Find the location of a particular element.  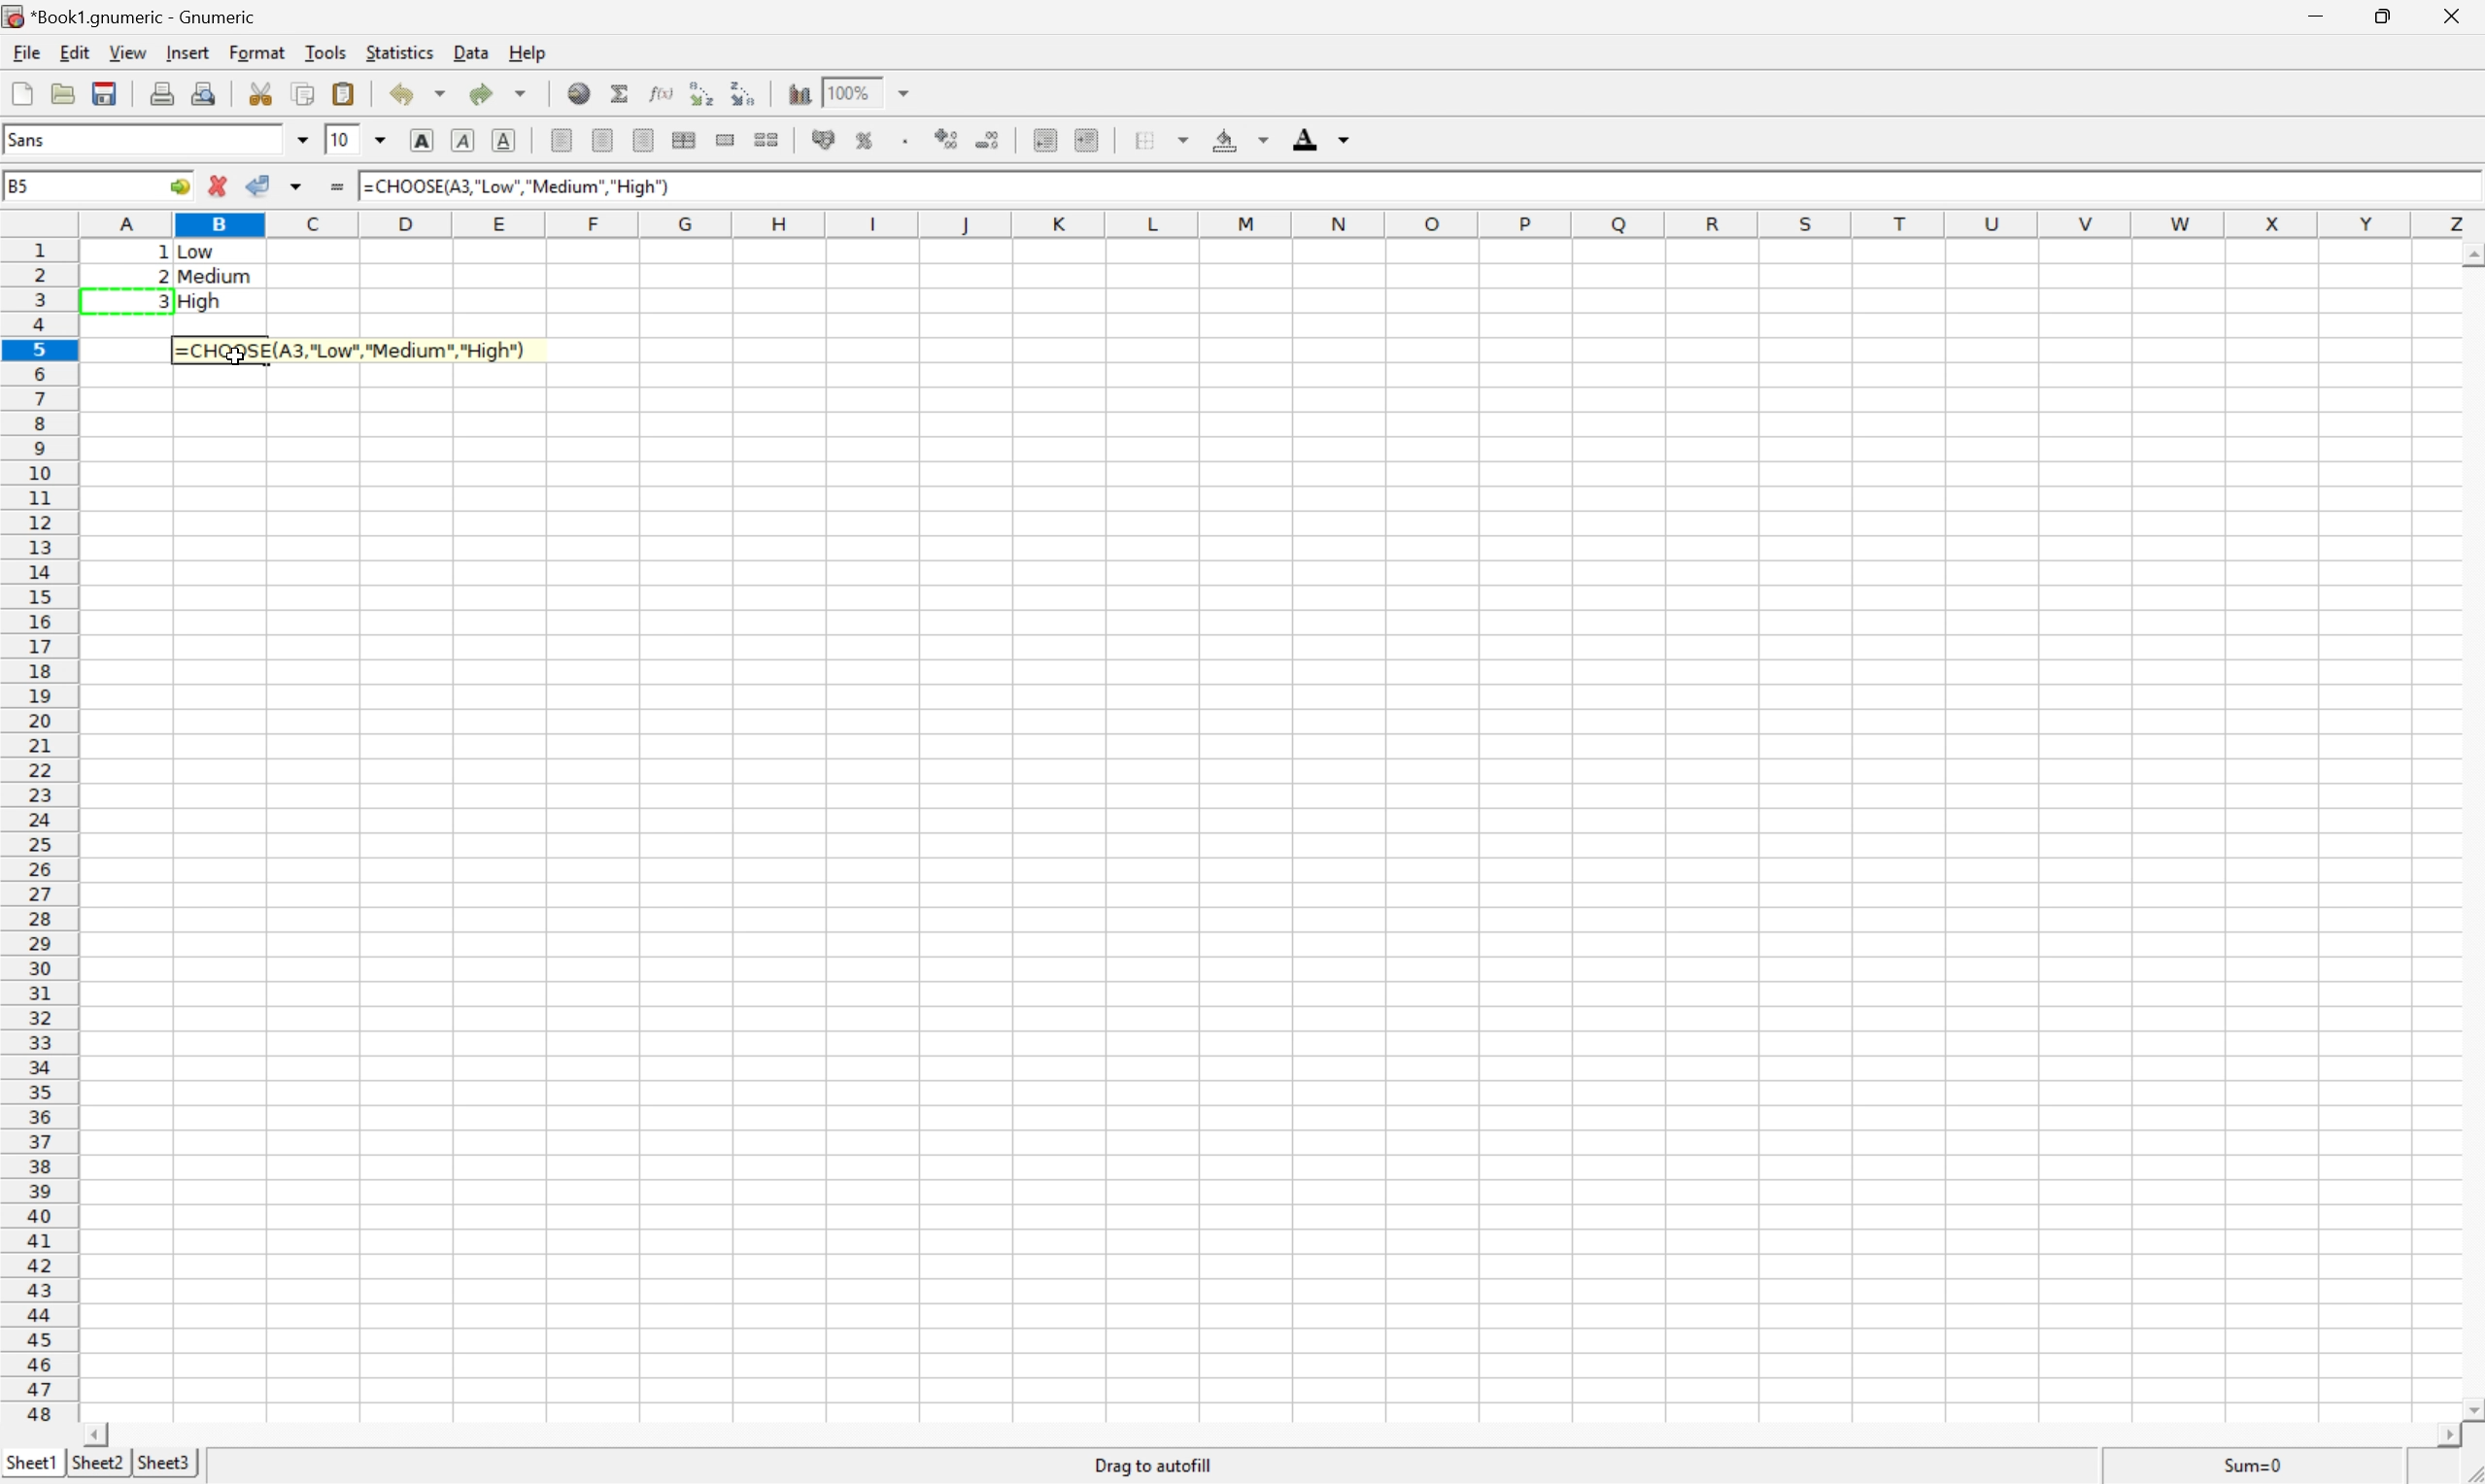

Open a file is located at coordinates (61, 94).